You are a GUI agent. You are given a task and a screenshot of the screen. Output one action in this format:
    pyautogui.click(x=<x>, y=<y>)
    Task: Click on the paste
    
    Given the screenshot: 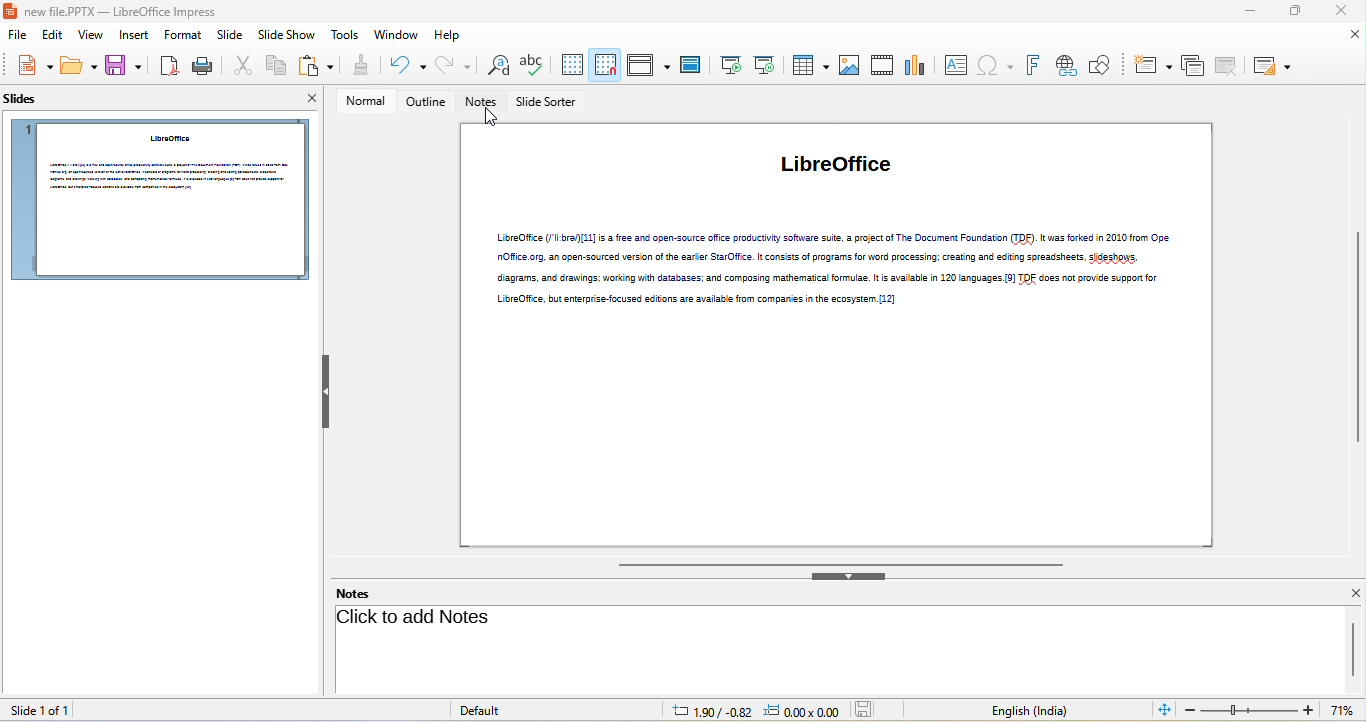 What is the action you would take?
    pyautogui.click(x=316, y=66)
    